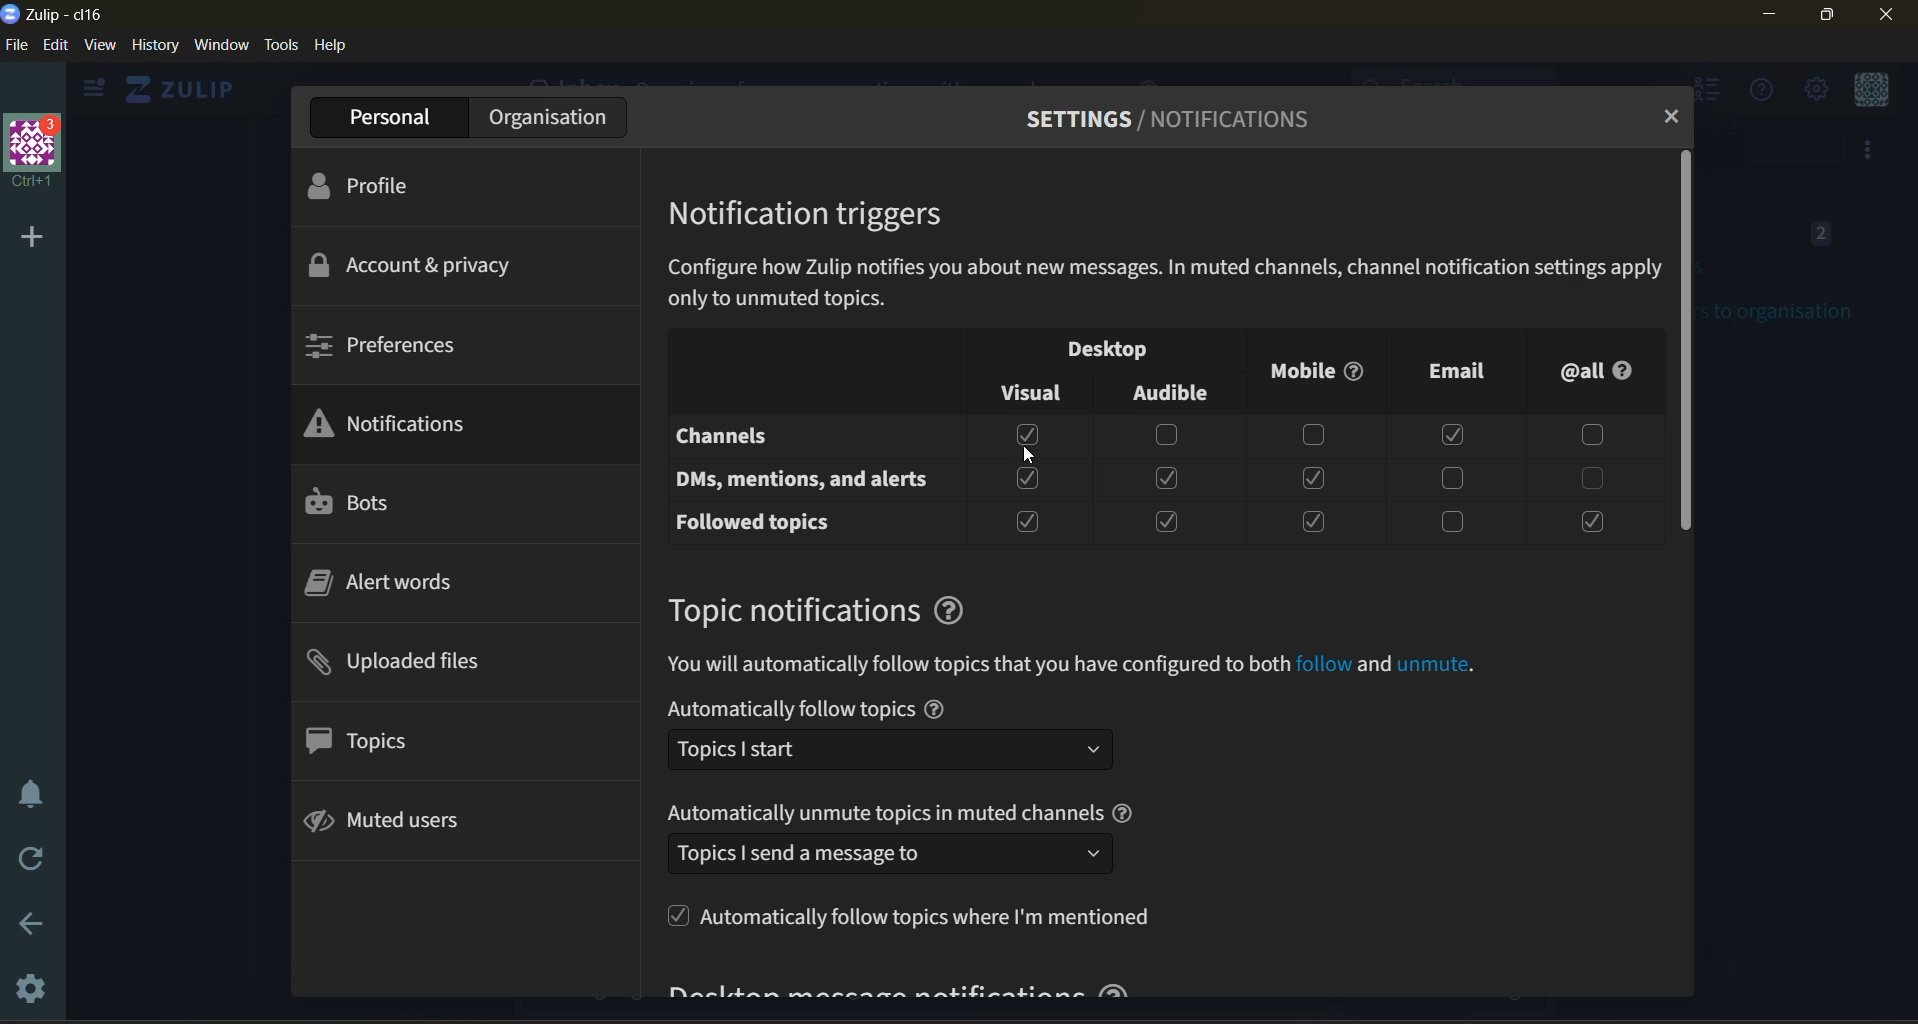  Describe the element at coordinates (1169, 524) in the screenshot. I see `checkbox` at that location.